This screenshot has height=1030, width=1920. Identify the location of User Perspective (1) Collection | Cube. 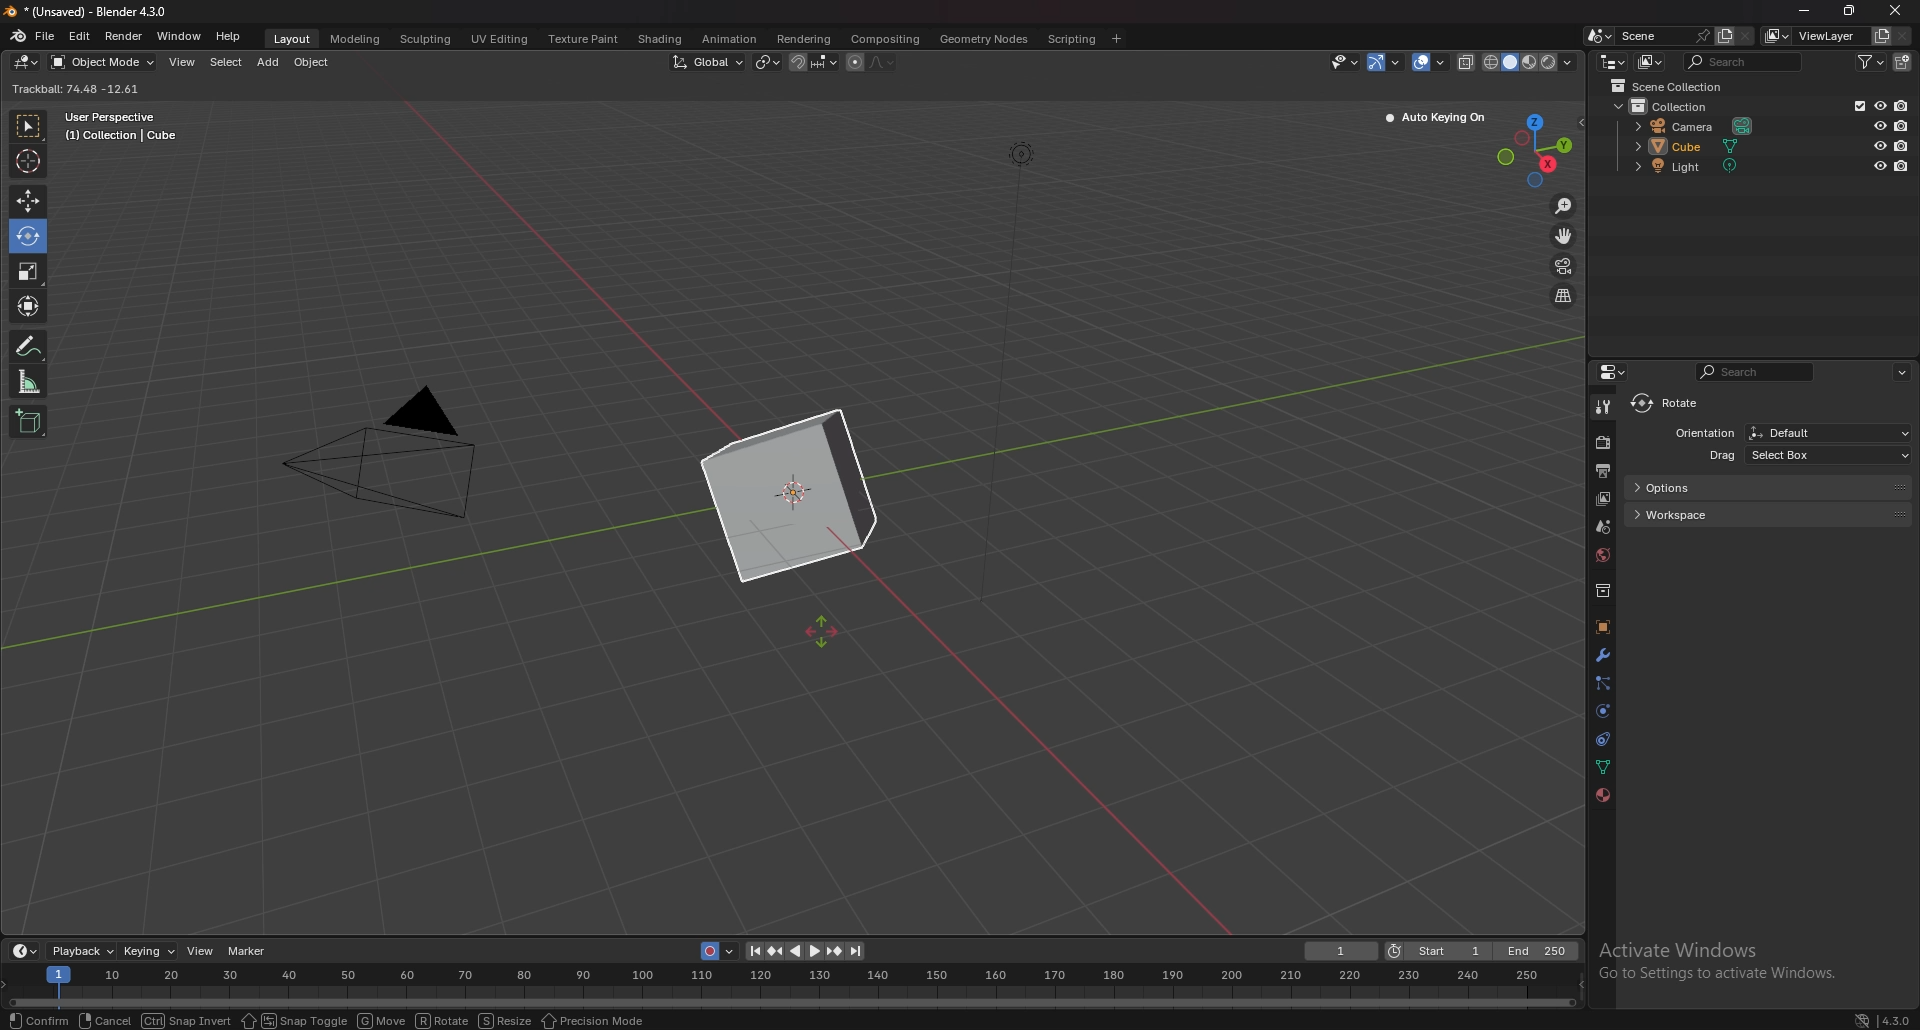
(122, 127).